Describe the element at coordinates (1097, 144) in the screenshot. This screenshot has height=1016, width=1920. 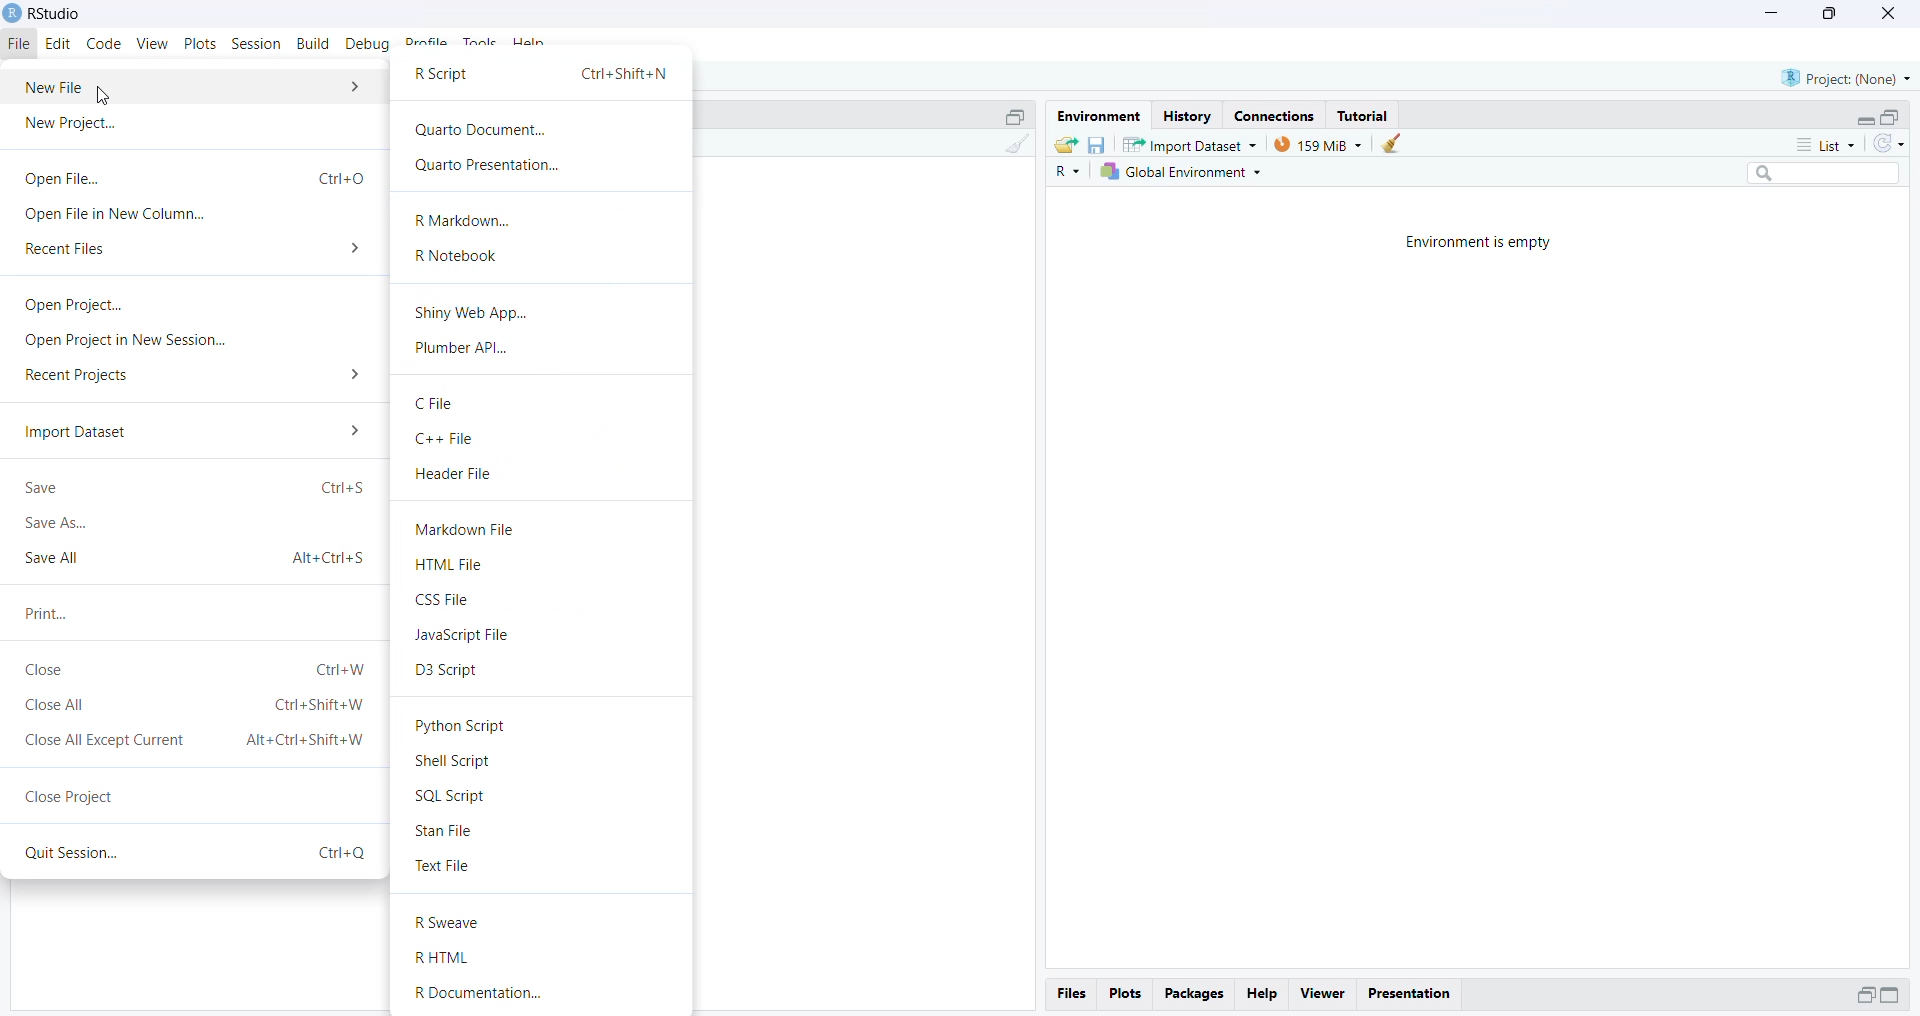
I see `save workspace` at that location.